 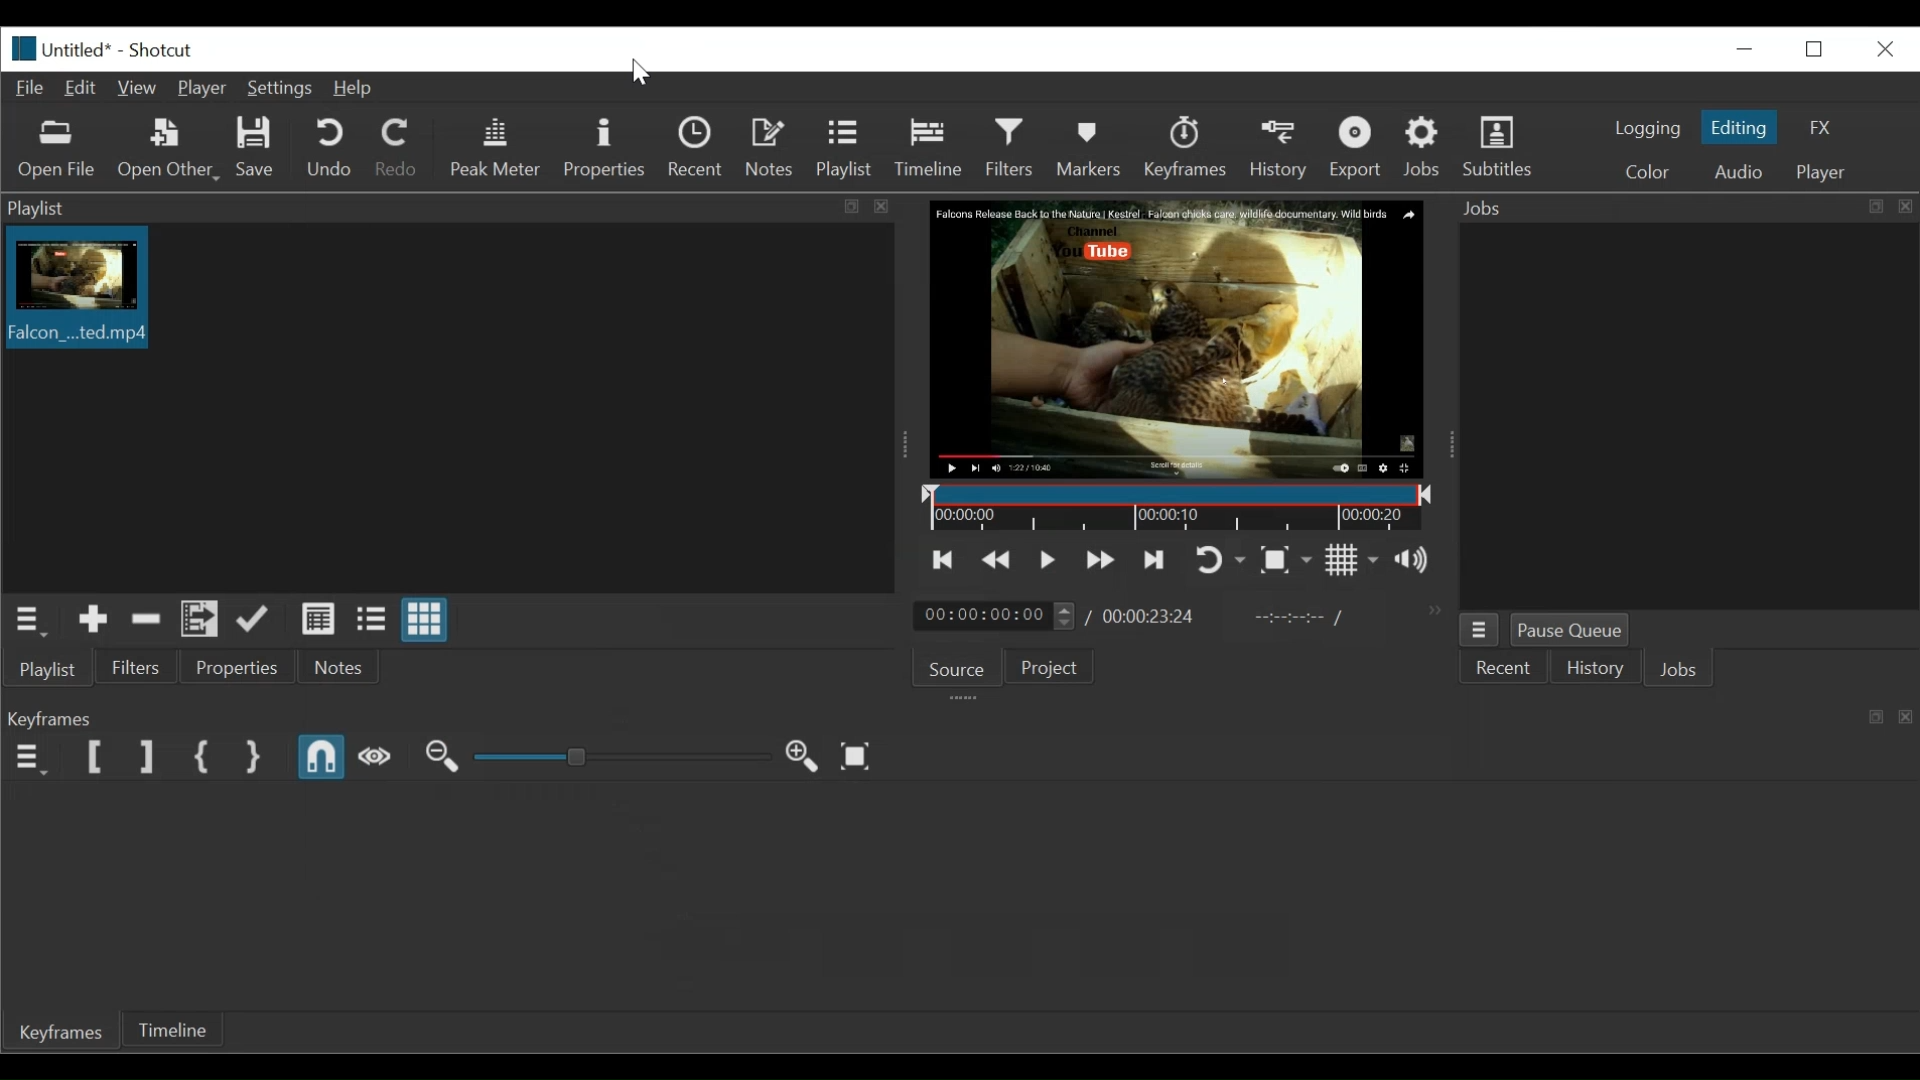 I want to click on History, so click(x=1595, y=672).